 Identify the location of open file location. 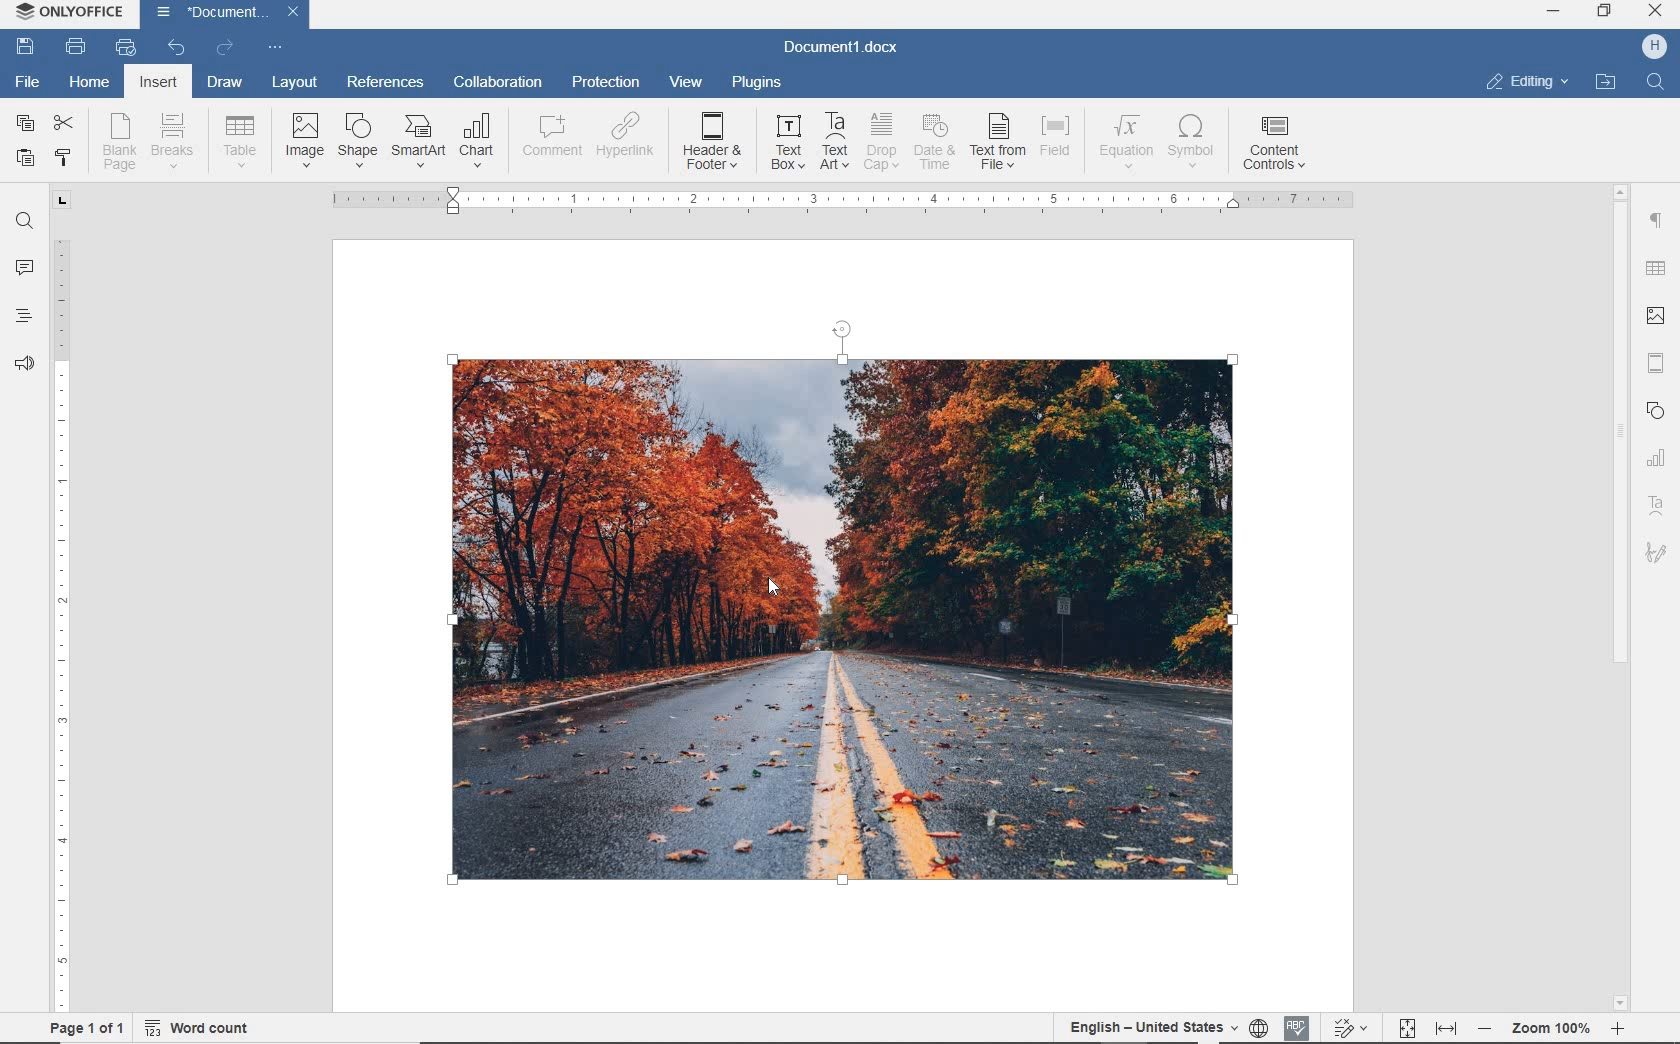
(1609, 84).